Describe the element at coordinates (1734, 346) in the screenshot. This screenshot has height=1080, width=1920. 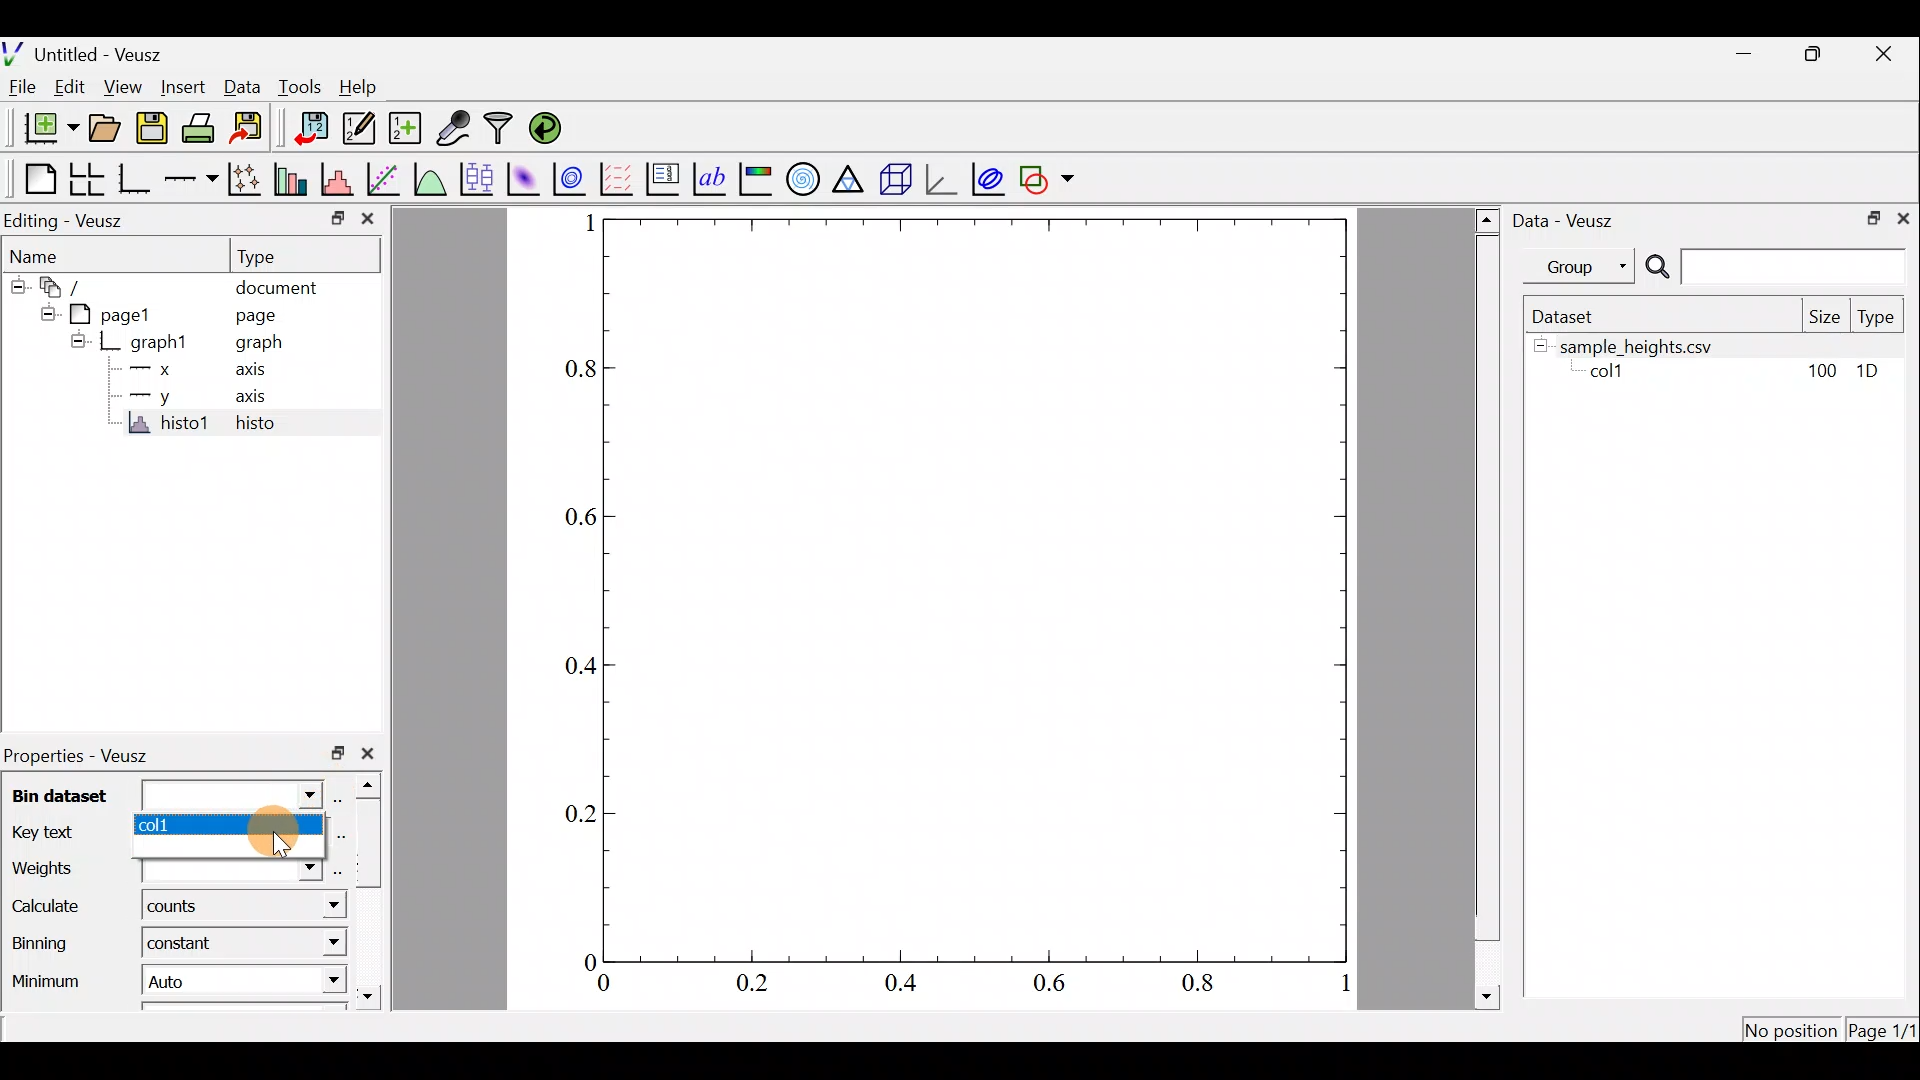
I see `sample heights.csv` at that location.